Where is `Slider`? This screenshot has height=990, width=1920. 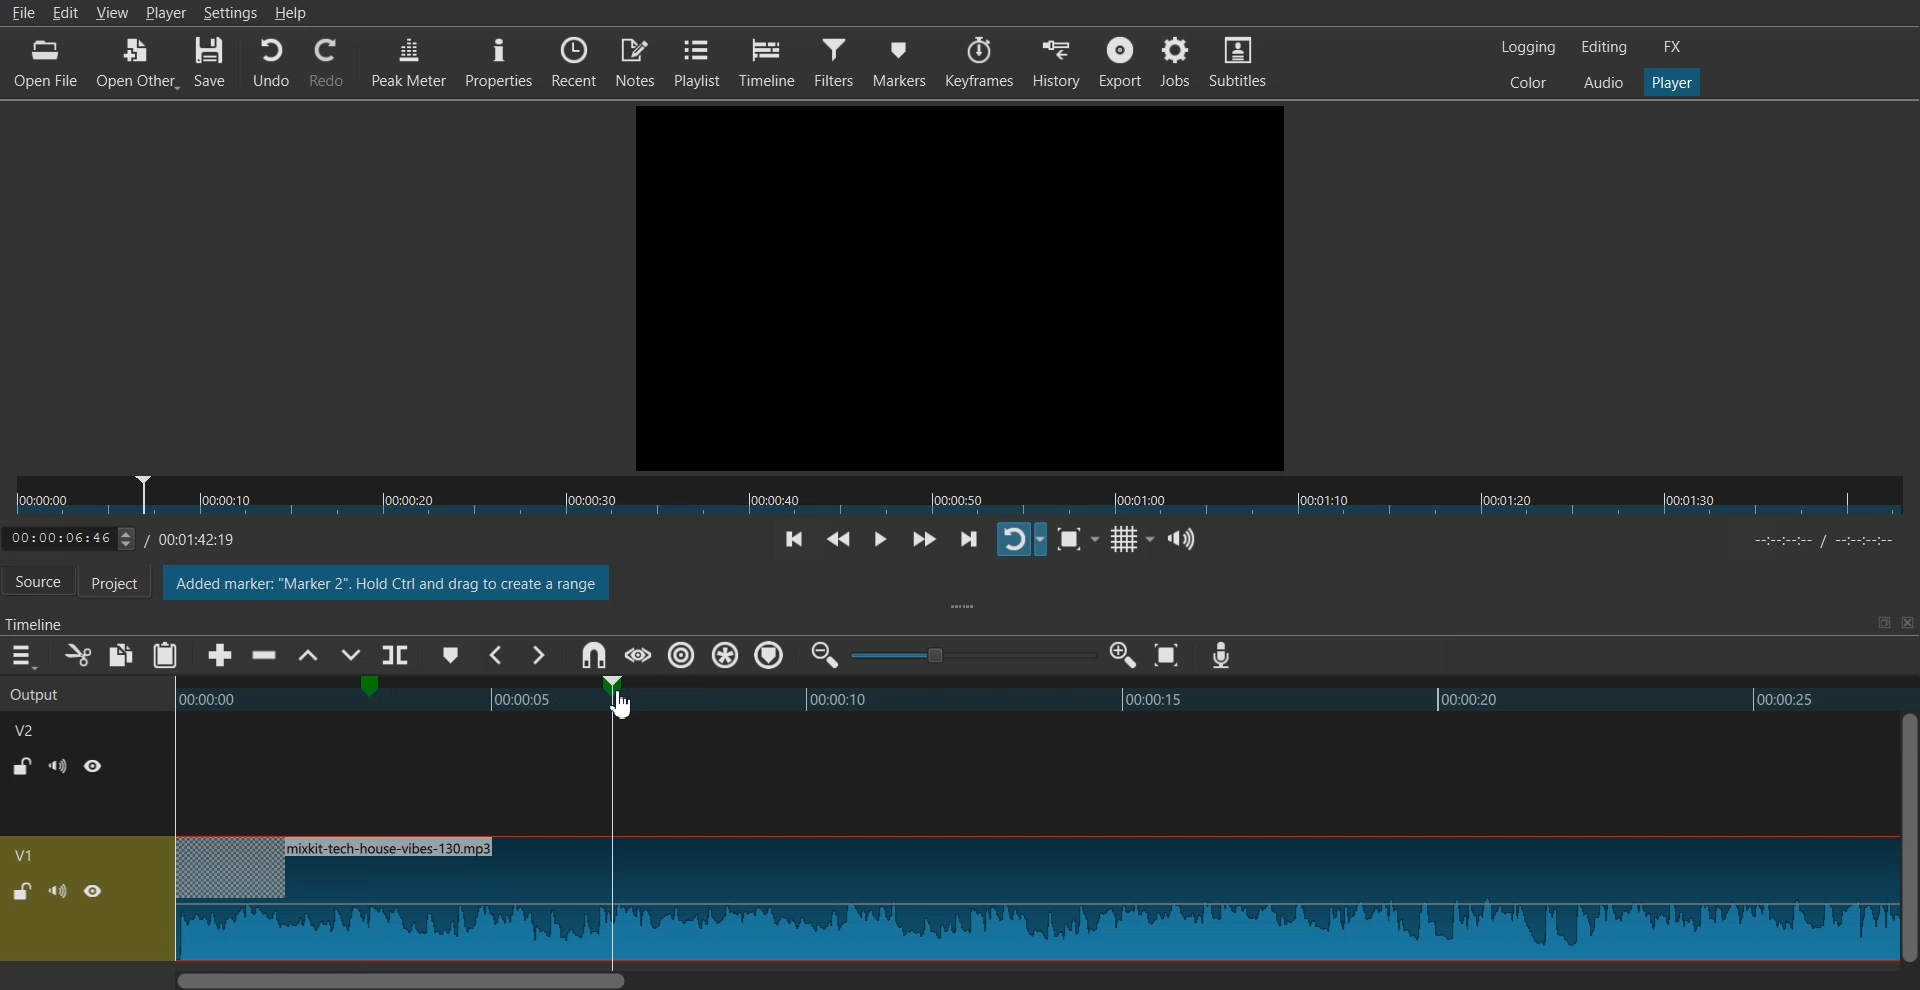
Slider is located at coordinates (960, 496).